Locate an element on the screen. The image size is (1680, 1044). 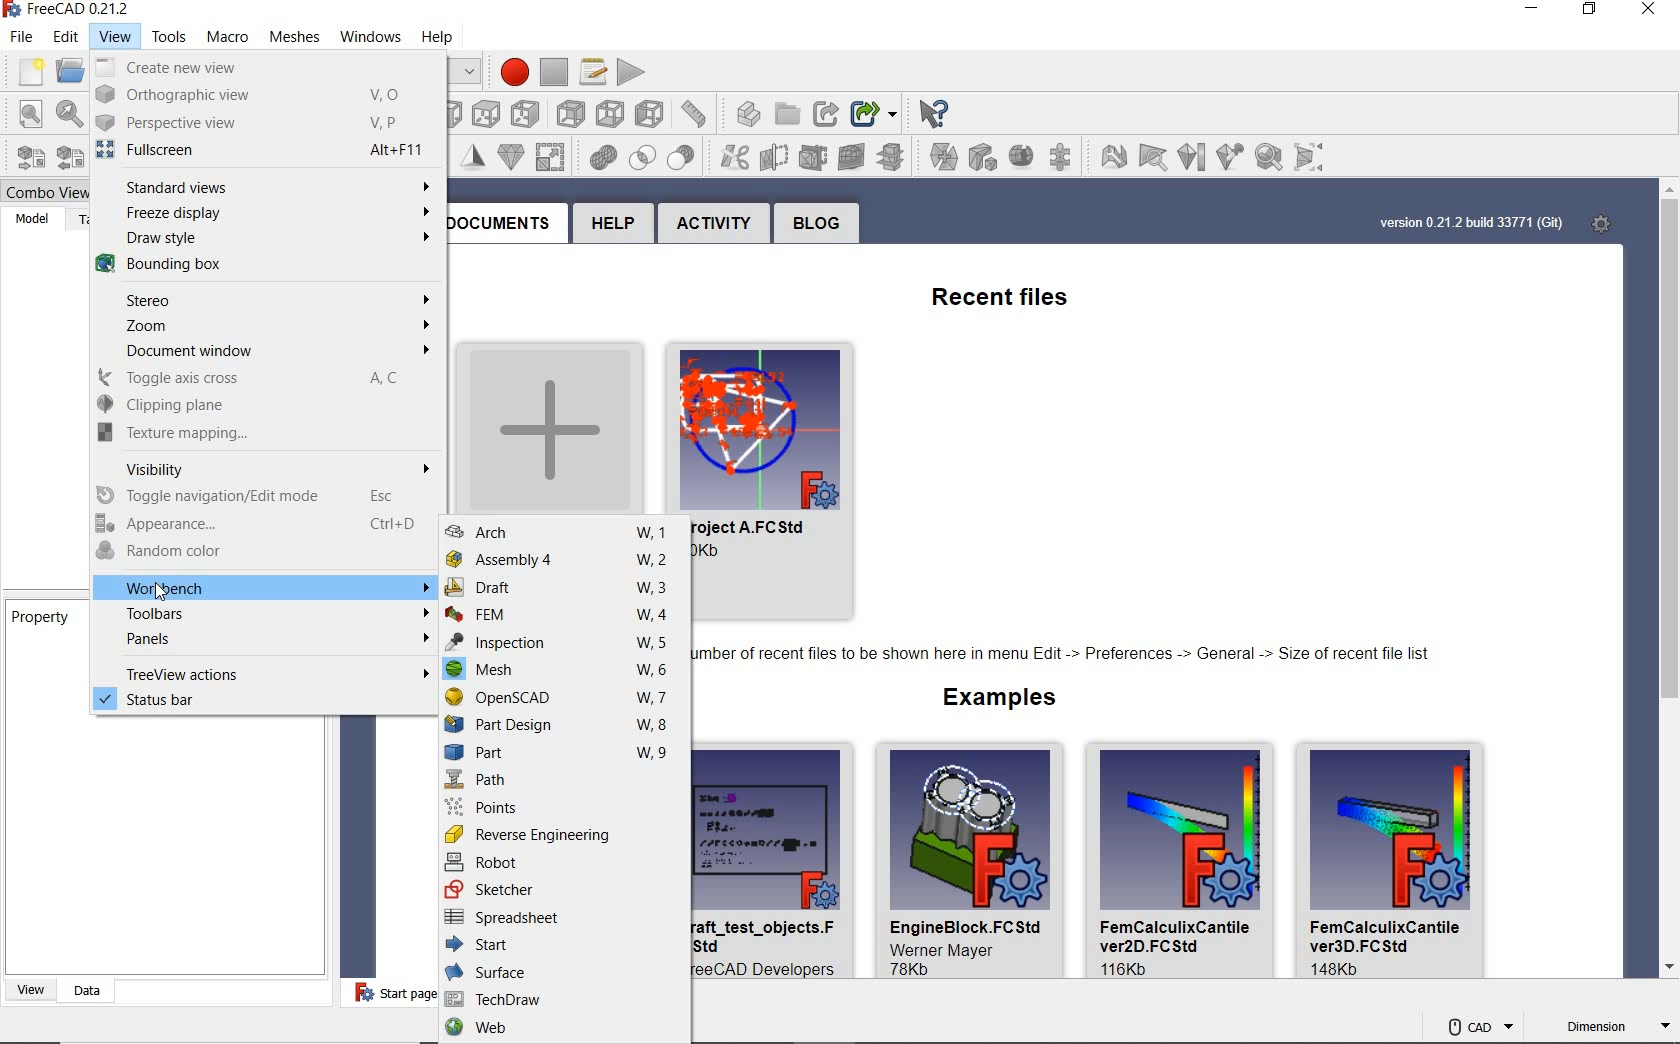
create mesh segments from best-fit surfaces is located at coordinates (1019, 158).